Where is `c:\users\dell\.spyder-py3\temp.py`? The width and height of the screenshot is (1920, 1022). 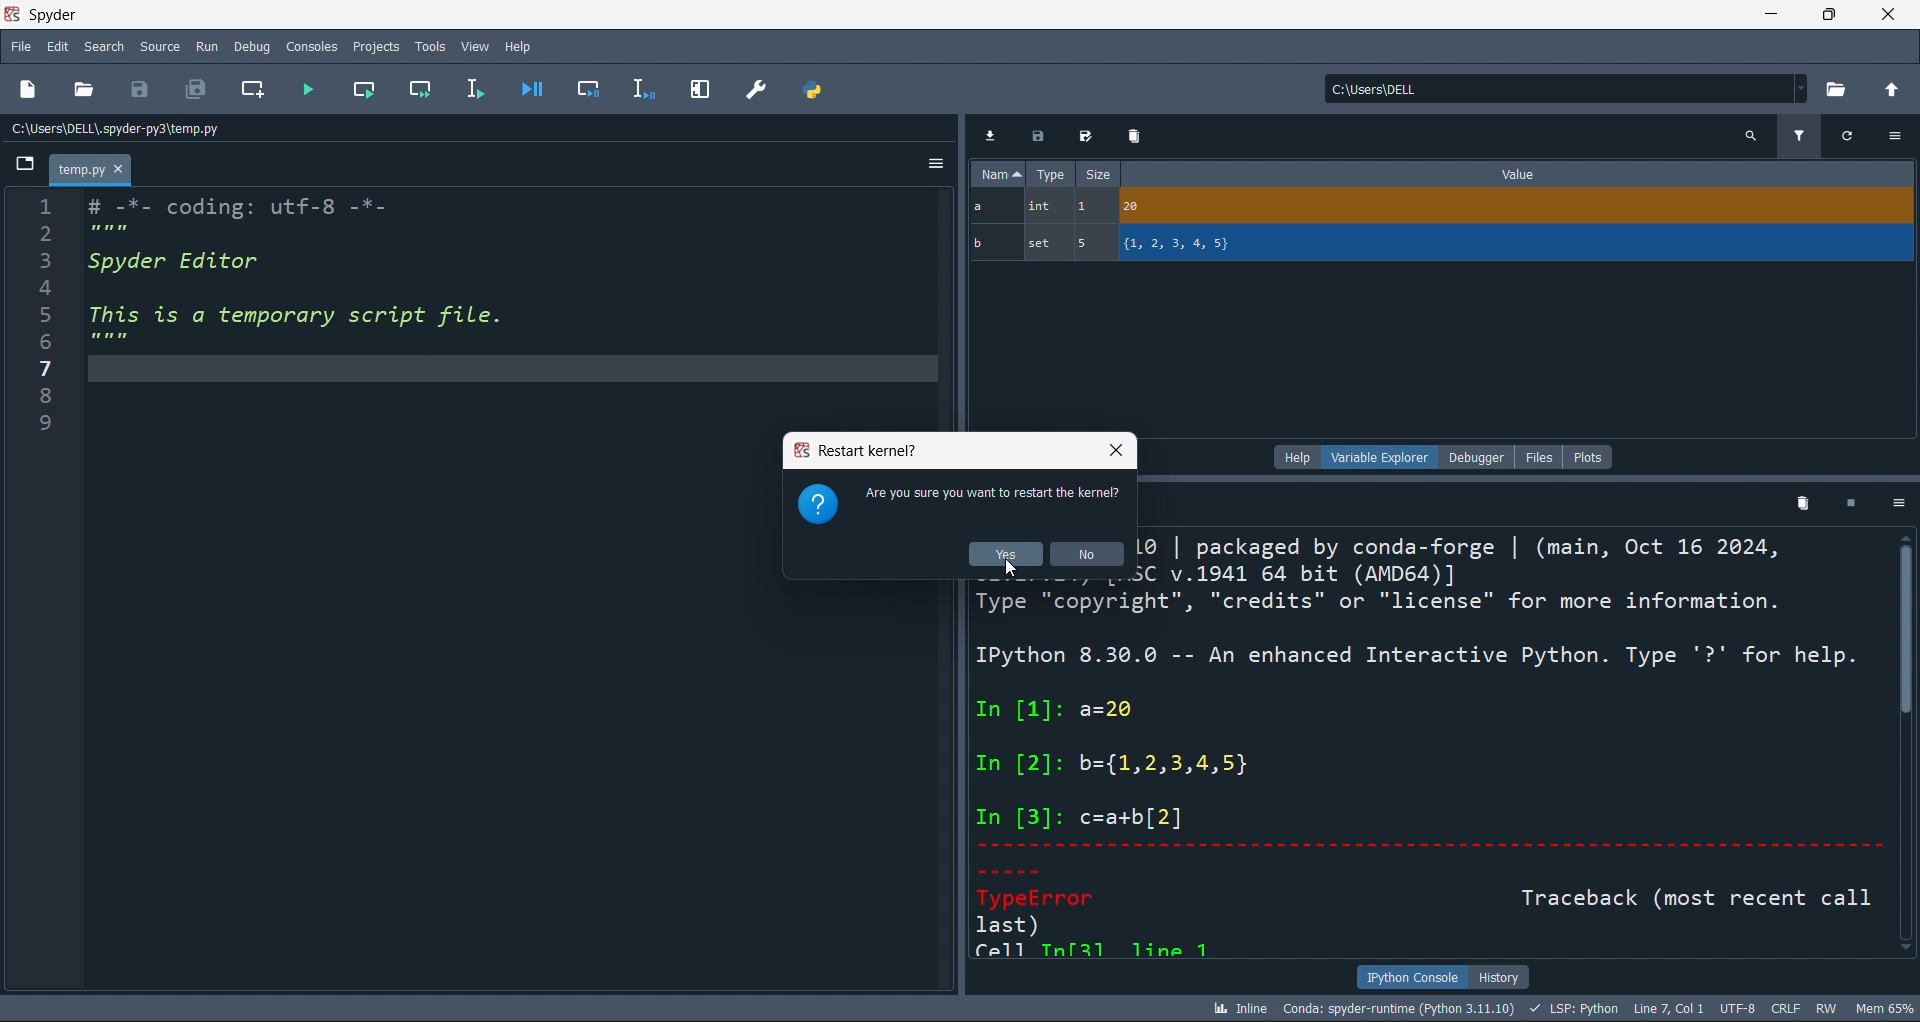
c:\users\dell\.spyder-py3\temp.py is located at coordinates (116, 129).